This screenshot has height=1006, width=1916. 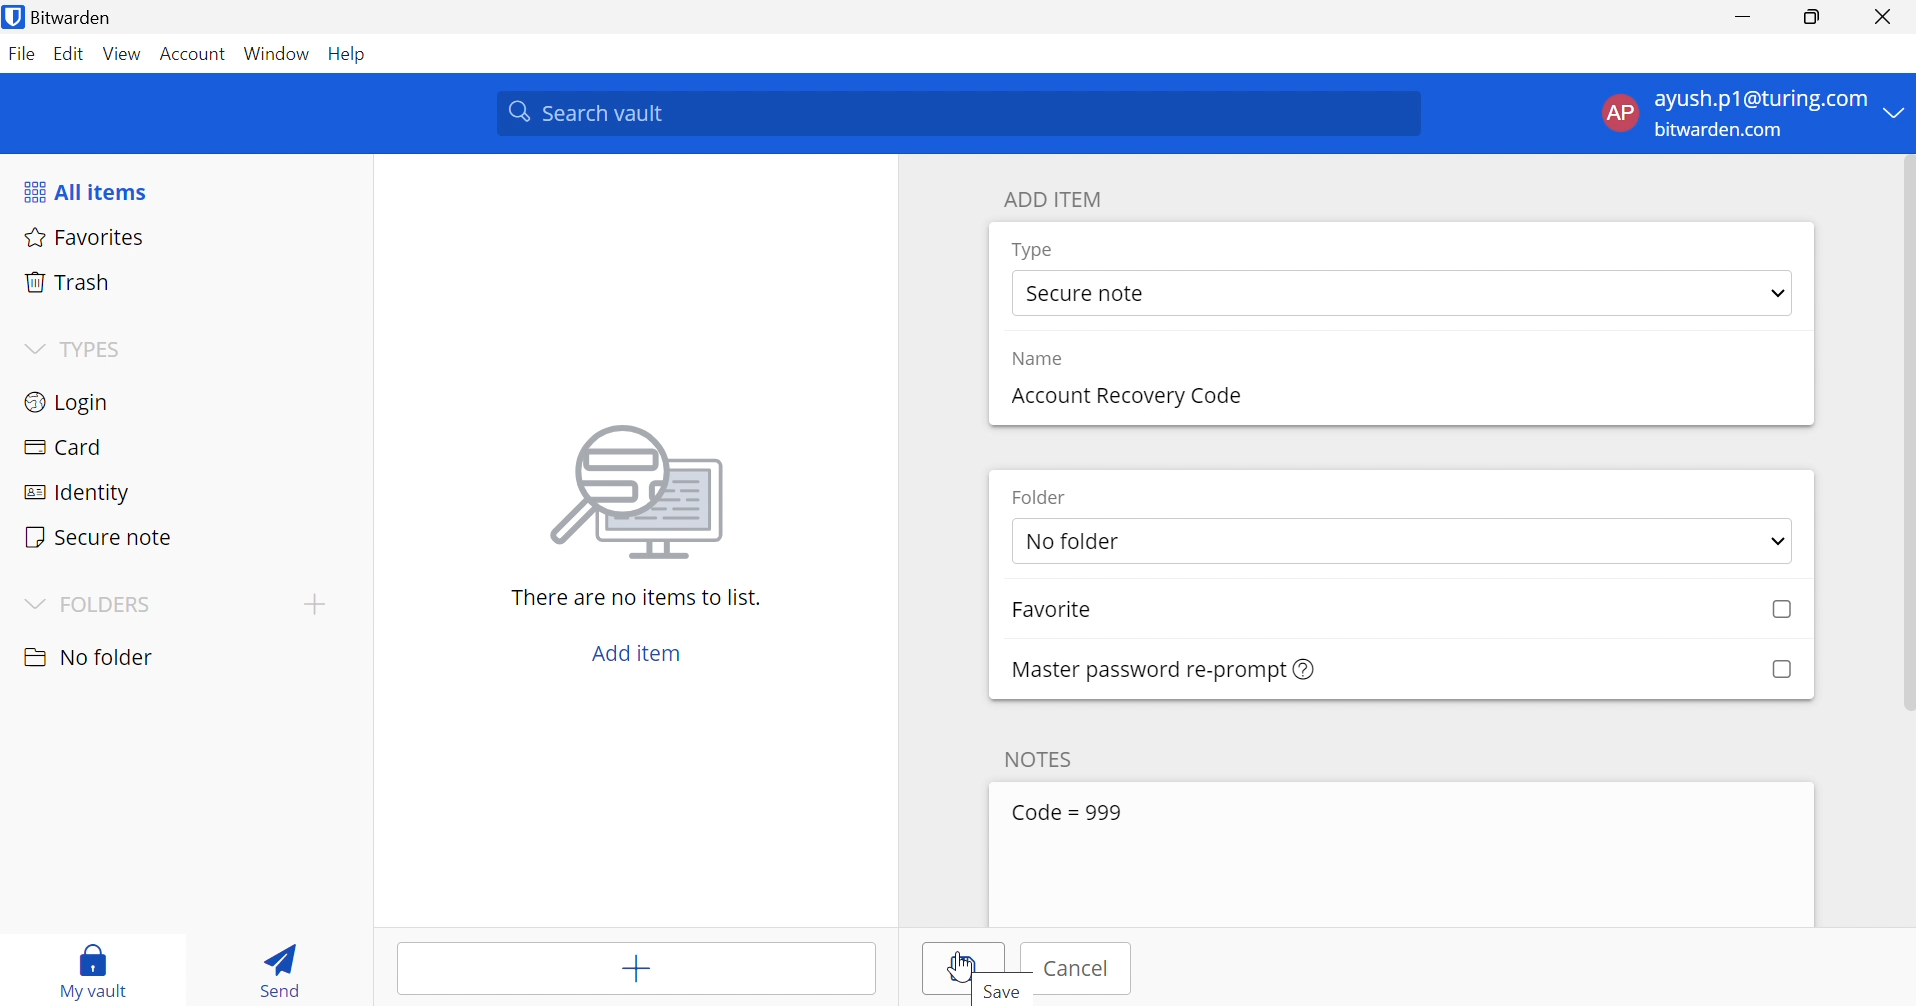 I want to click on View, so click(x=122, y=53).